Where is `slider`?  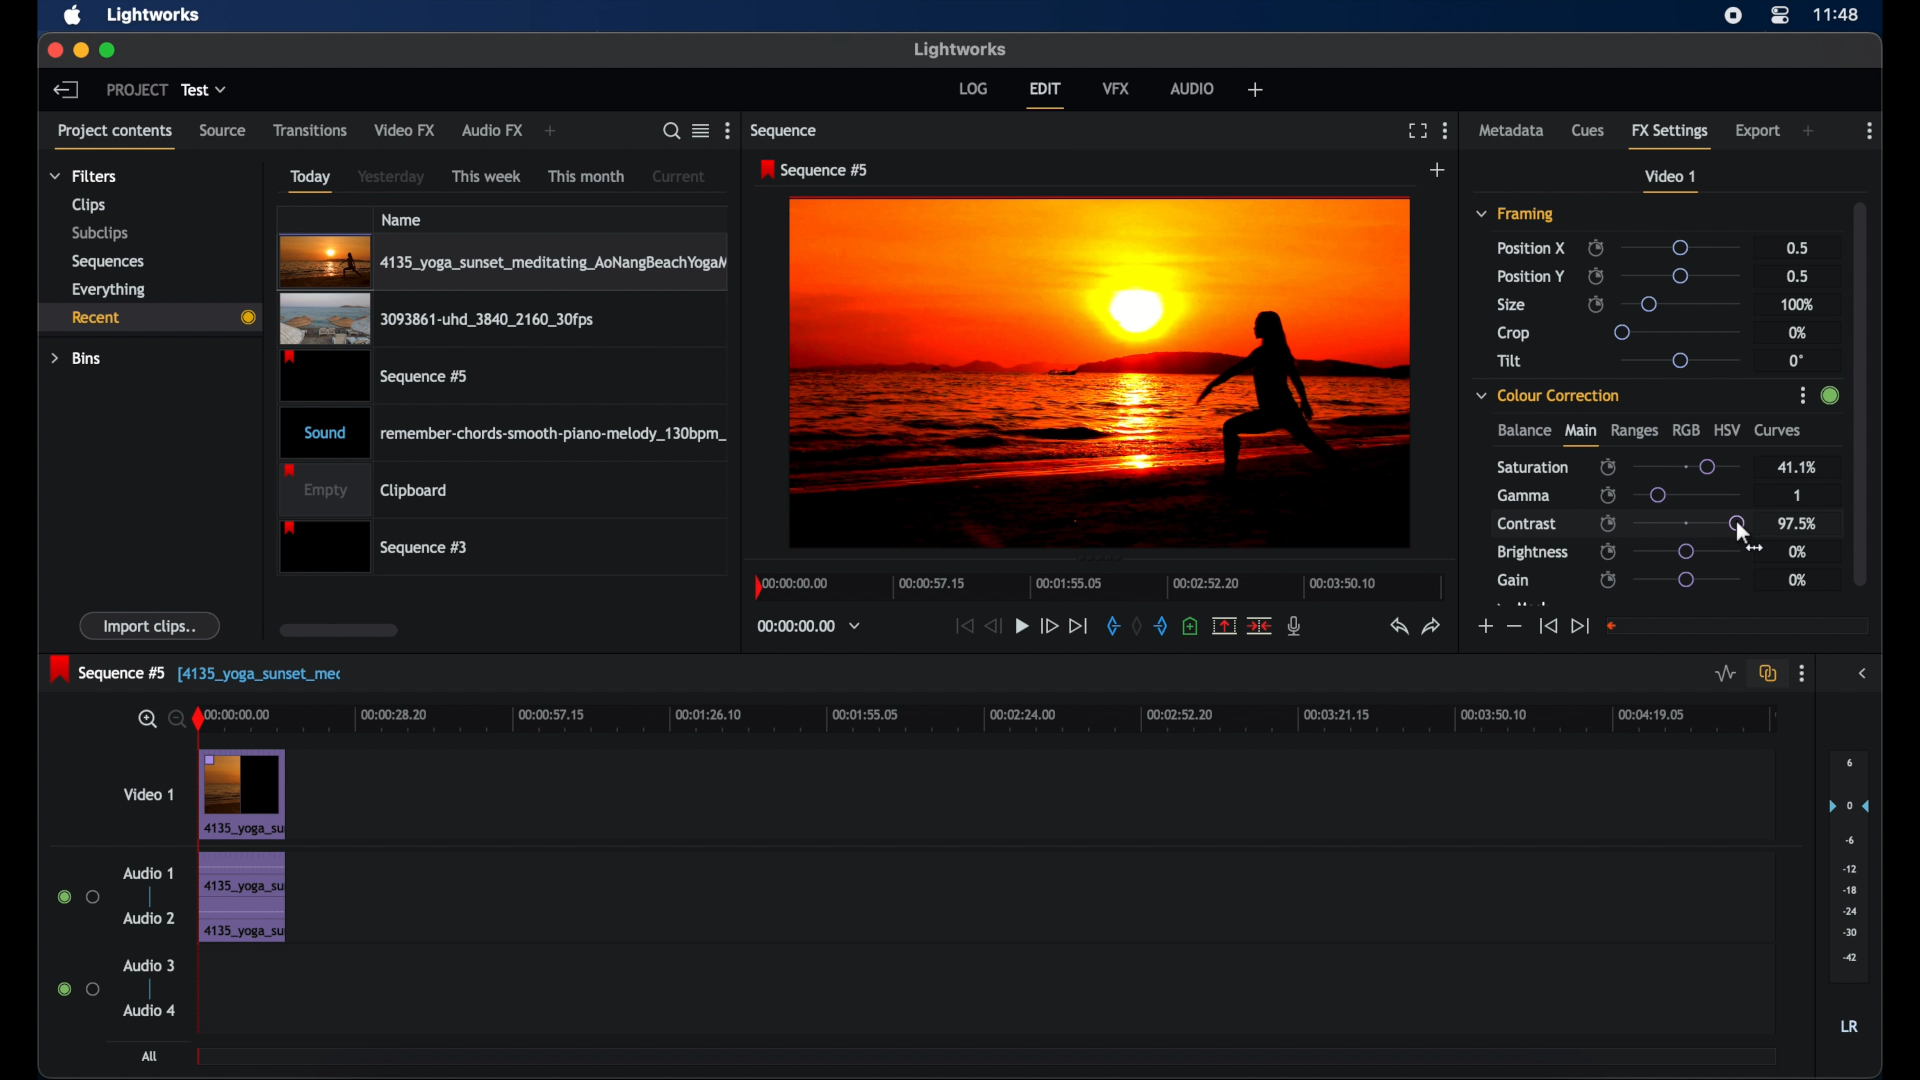
slider is located at coordinates (1687, 551).